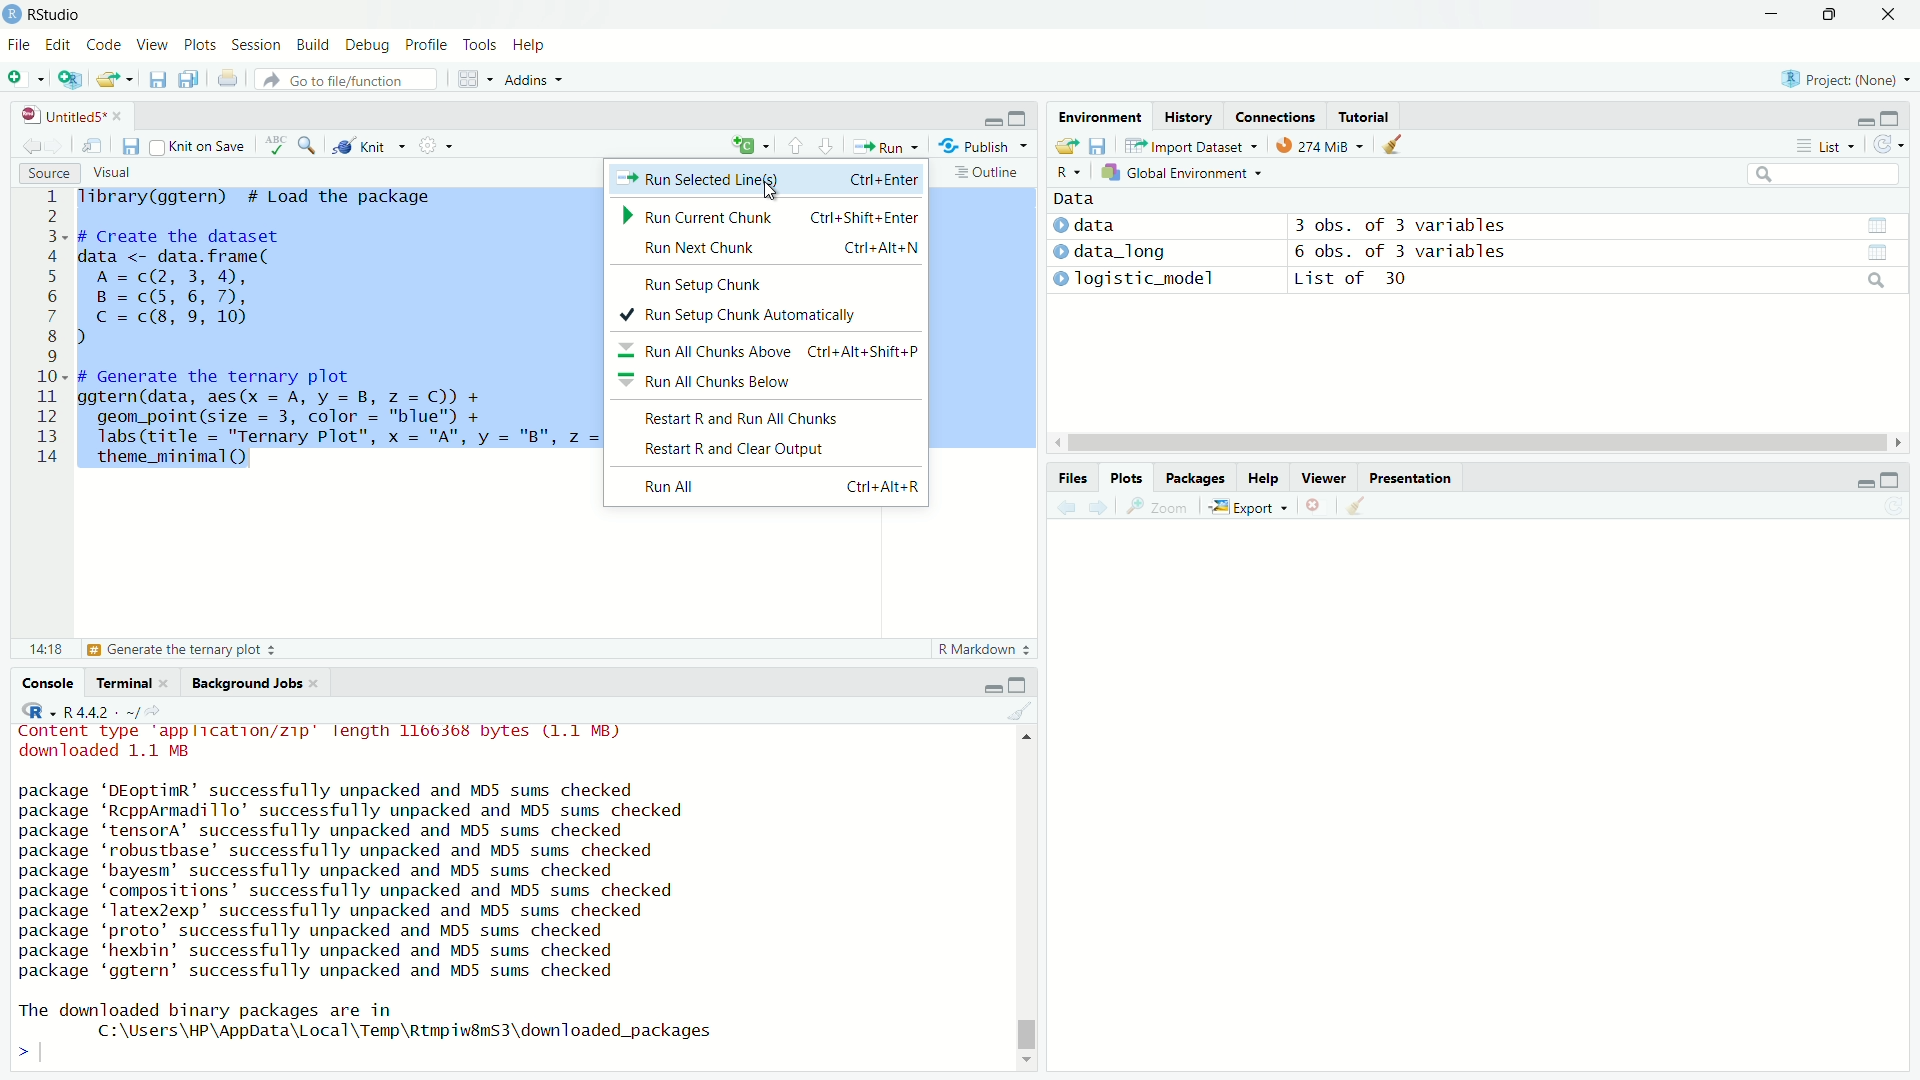  Describe the element at coordinates (1889, 481) in the screenshot. I see `maximise` at that location.